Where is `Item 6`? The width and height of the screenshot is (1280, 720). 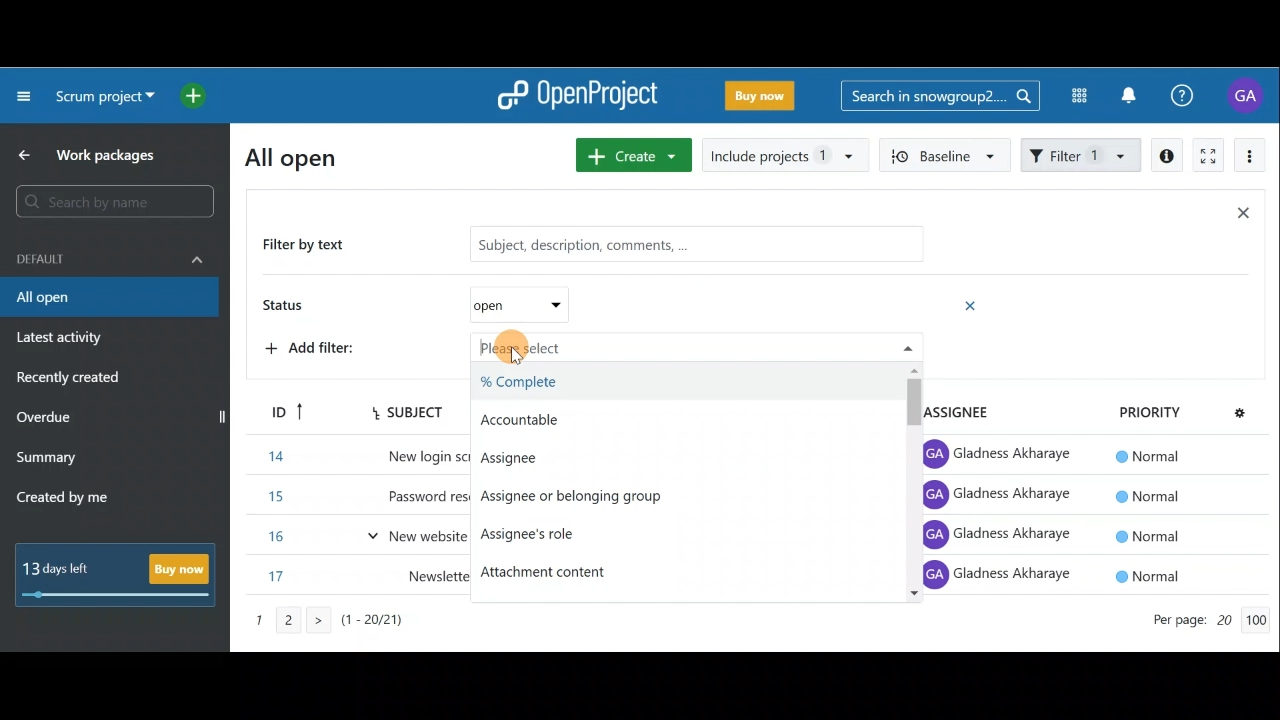
Item 6 is located at coordinates (353, 455).